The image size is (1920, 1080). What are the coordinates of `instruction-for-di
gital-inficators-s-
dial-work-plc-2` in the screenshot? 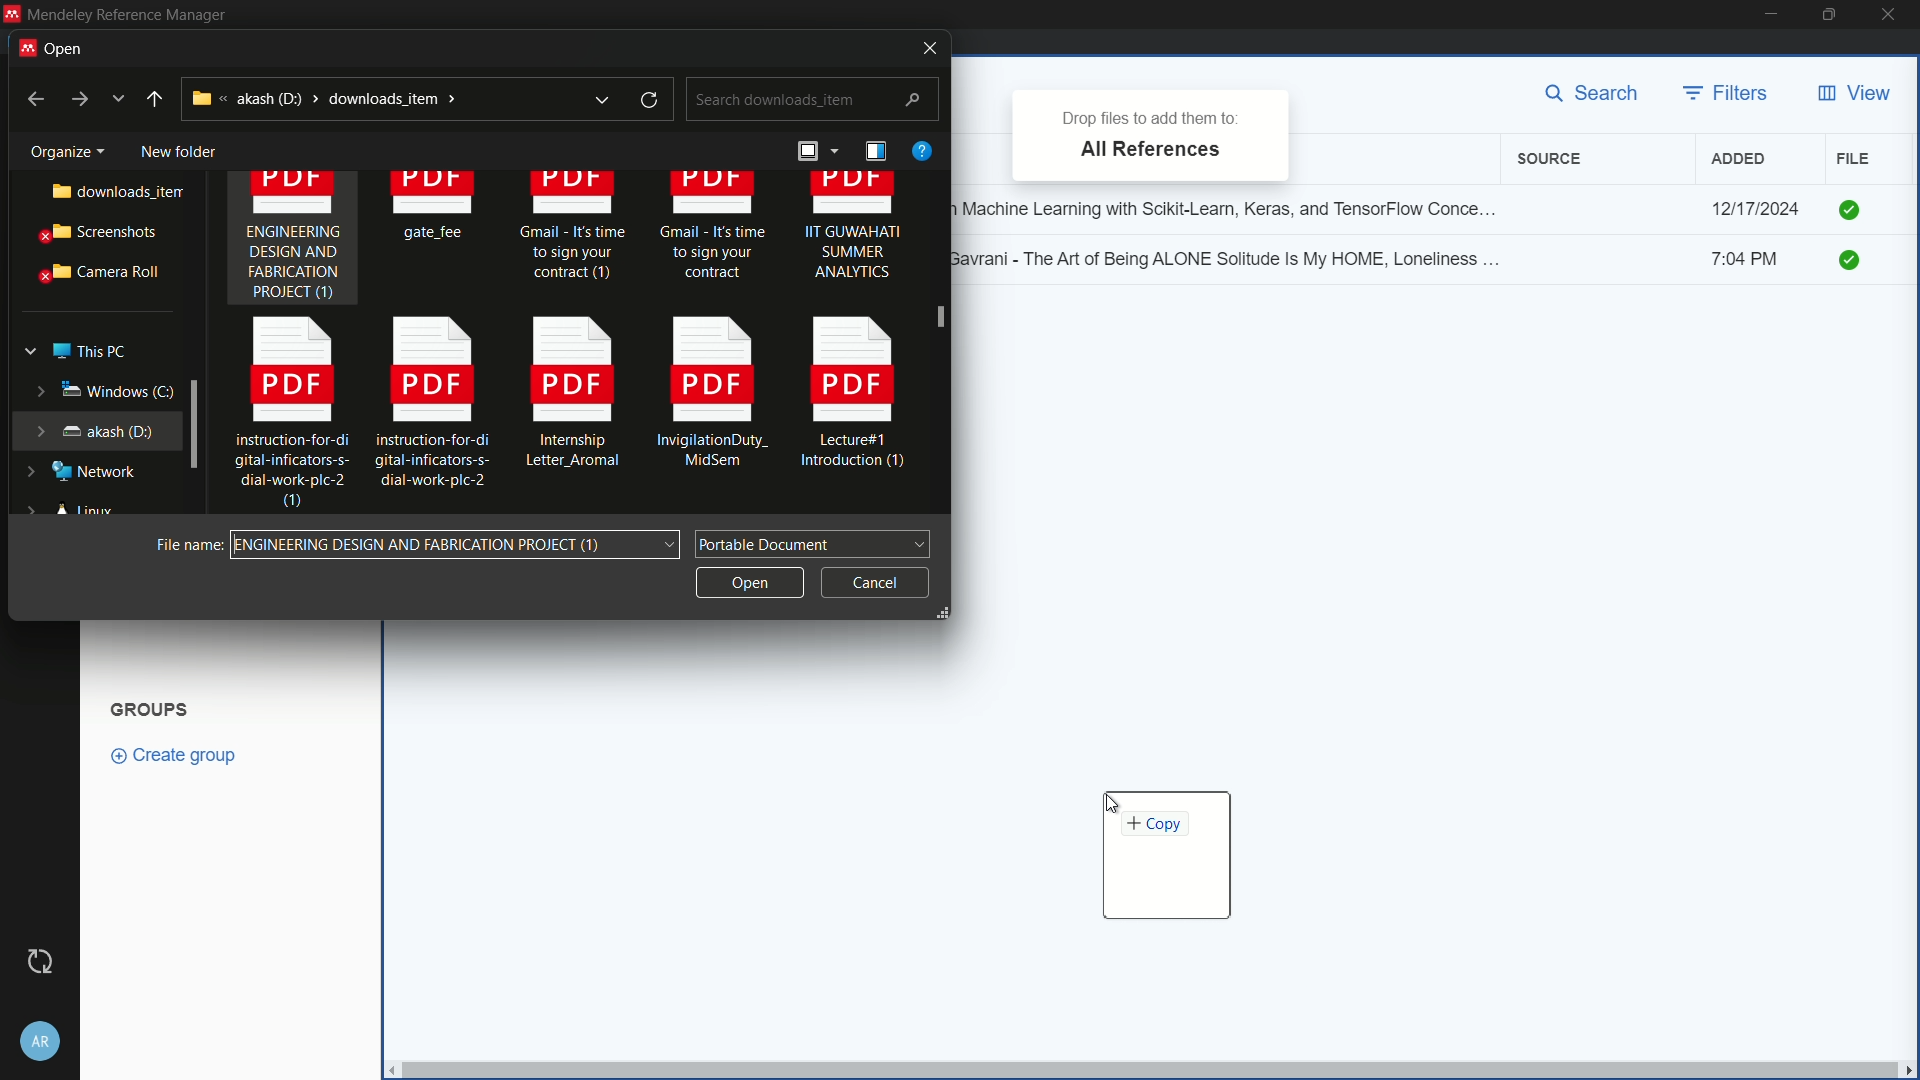 It's located at (432, 401).